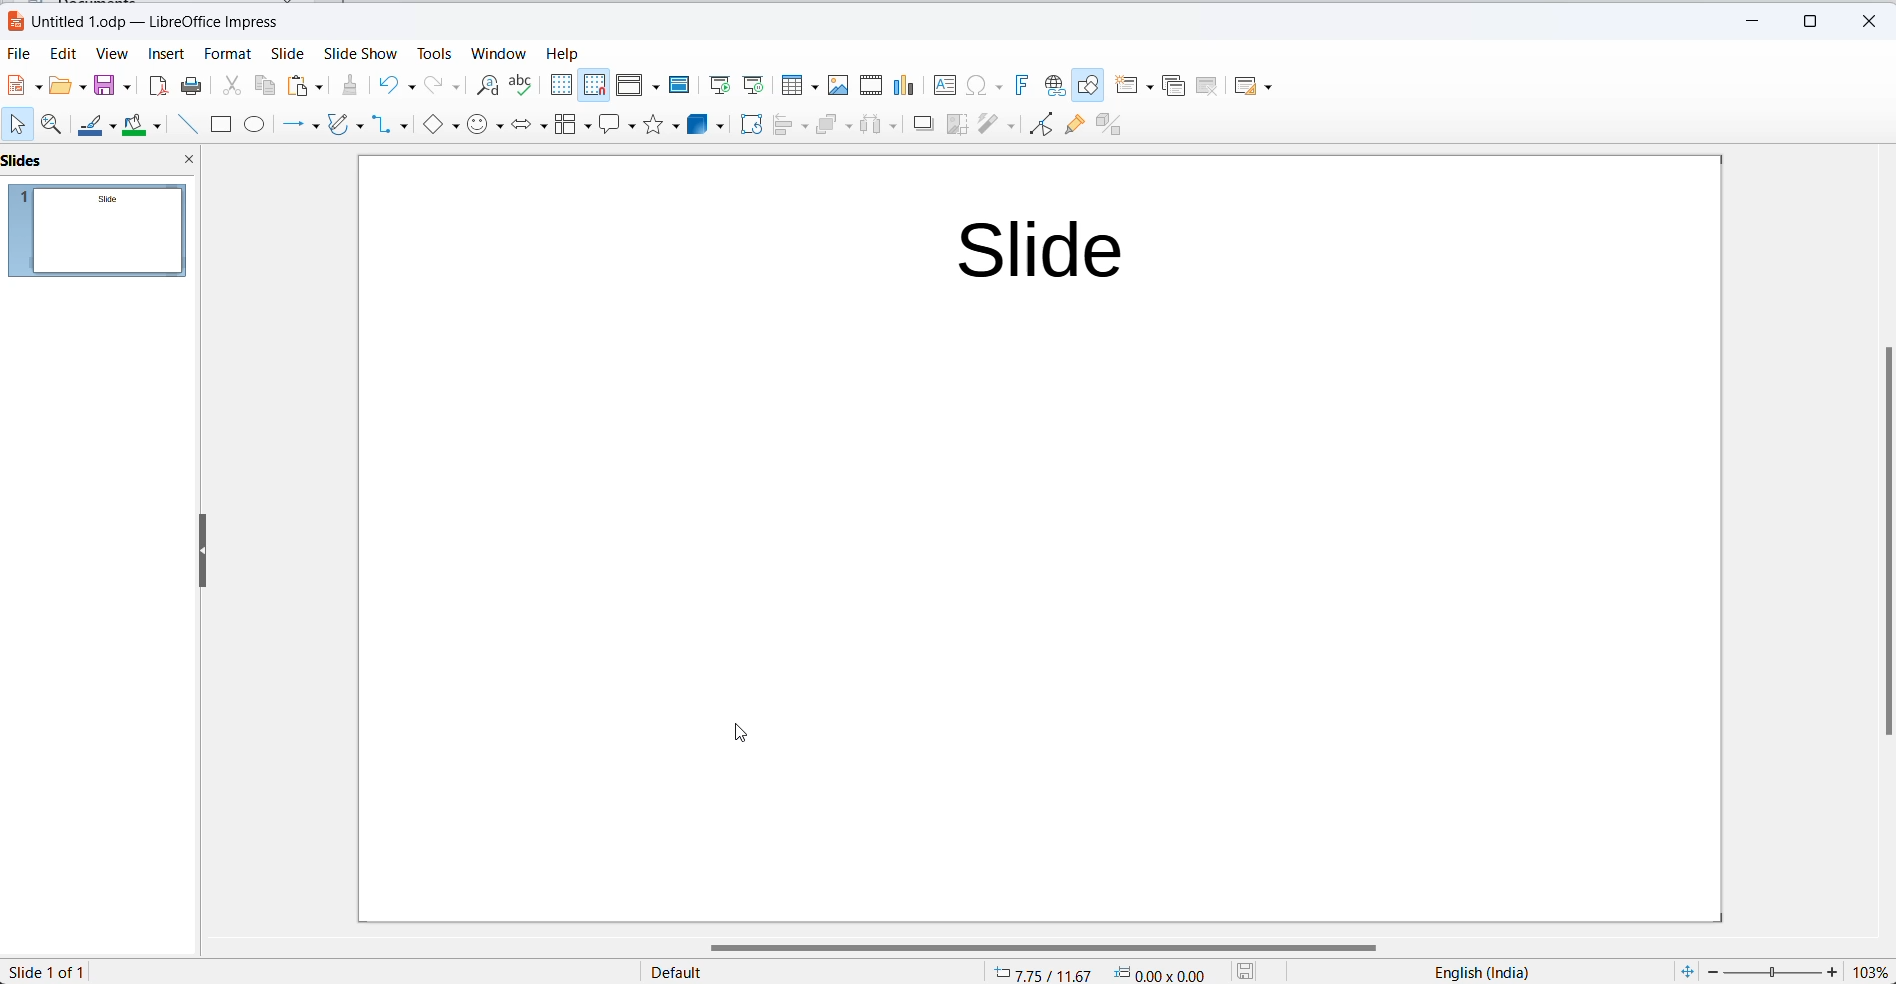 The height and width of the screenshot is (984, 1896). What do you see at coordinates (68, 87) in the screenshot?
I see `Open options` at bounding box center [68, 87].